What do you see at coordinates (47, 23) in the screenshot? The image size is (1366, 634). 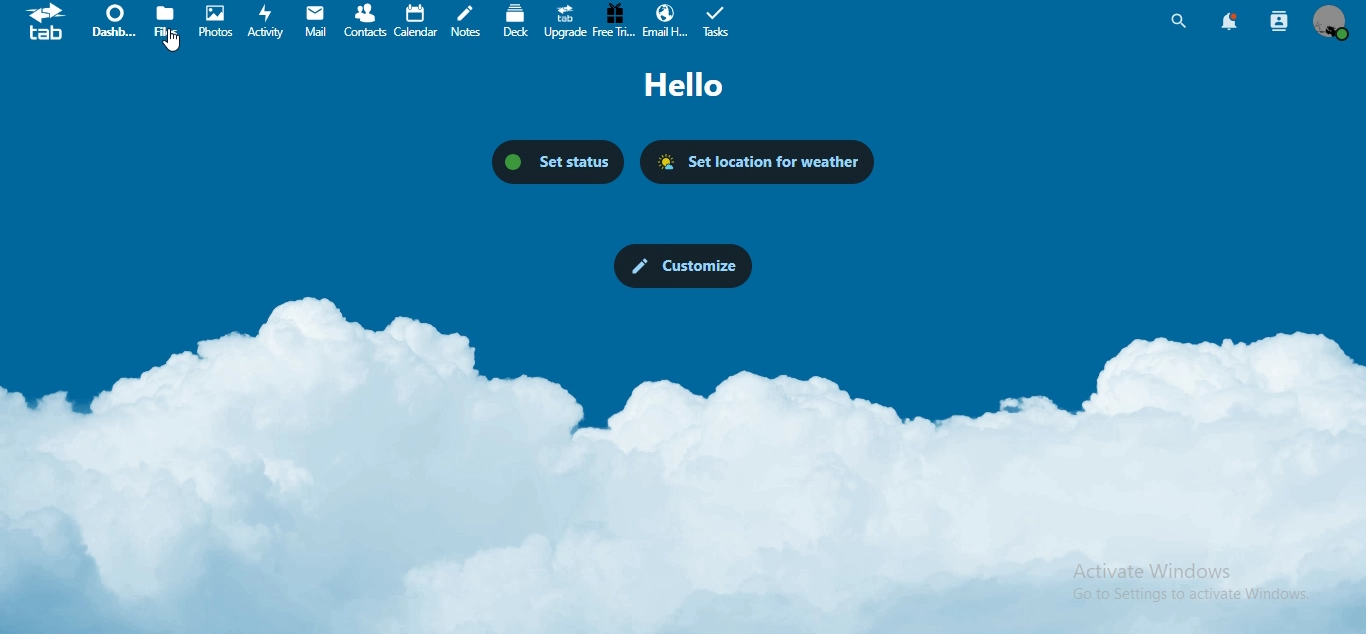 I see `icon` at bounding box center [47, 23].